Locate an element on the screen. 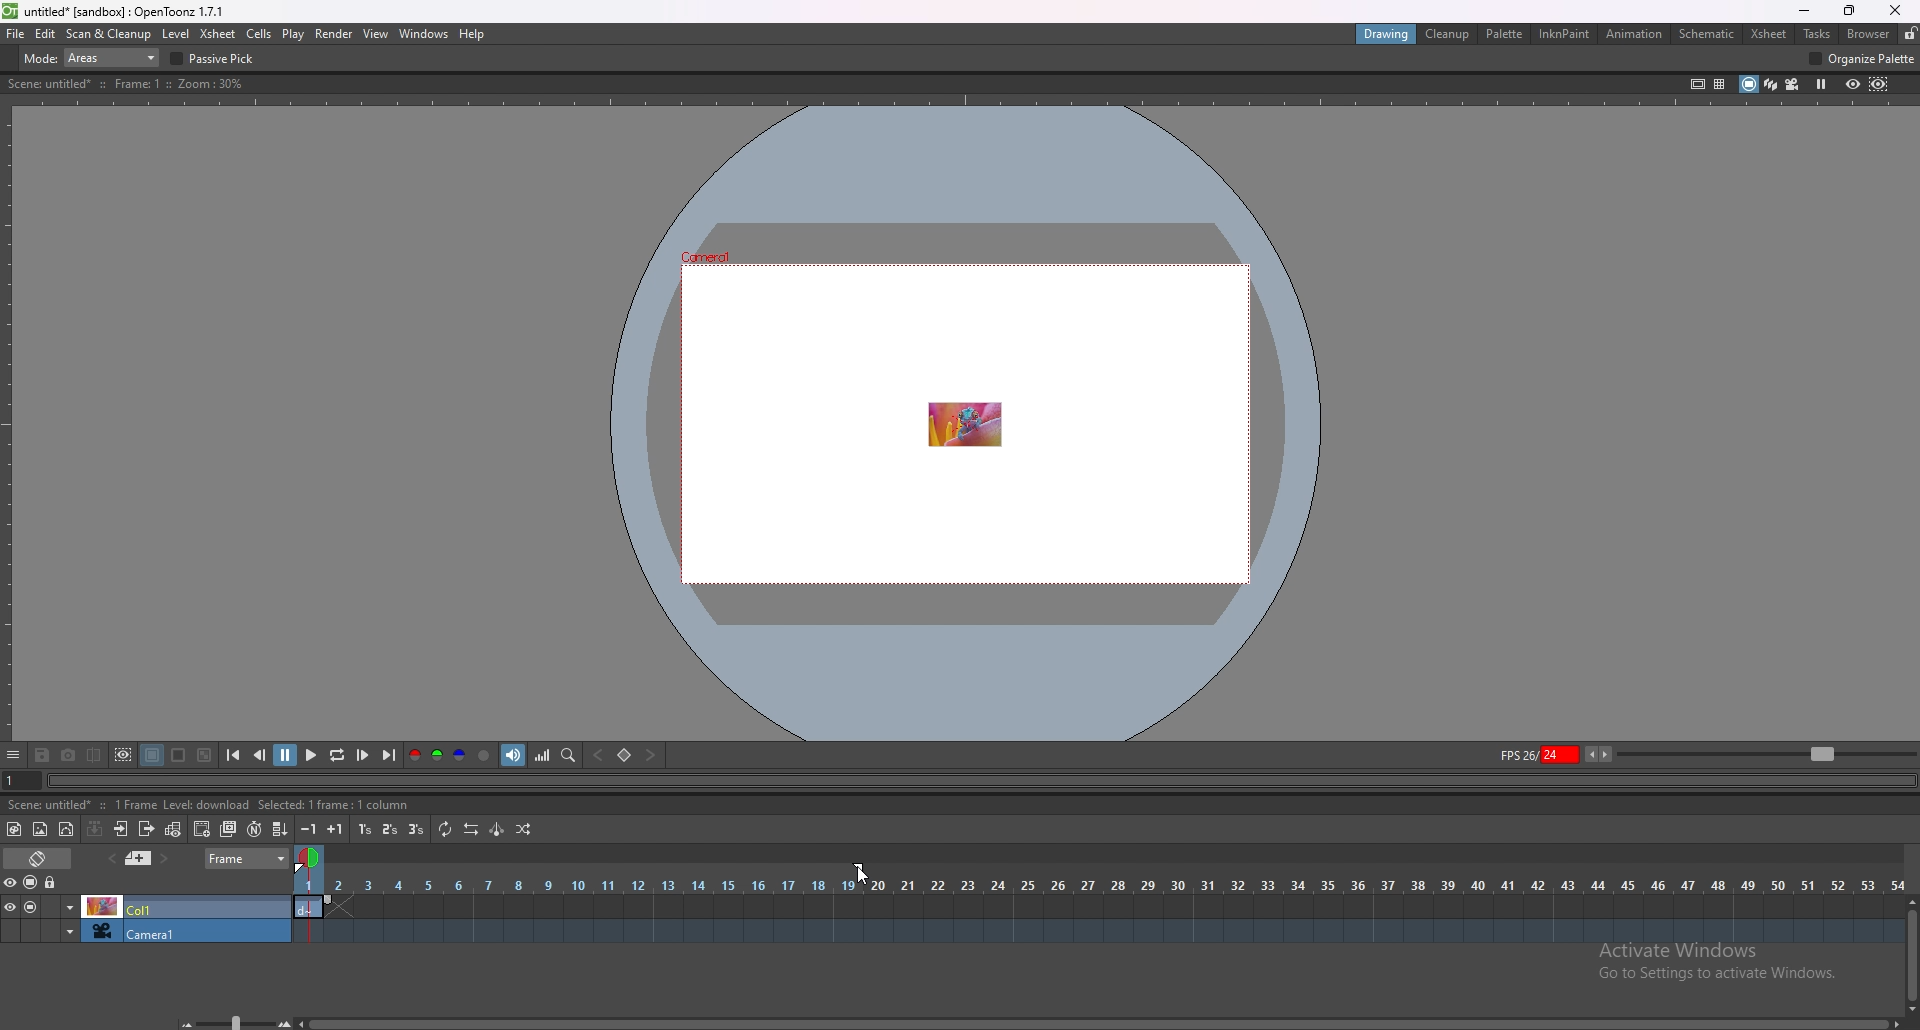 This screenshot has height=1030, width=1920. timeline is located at coordinates (1099, 904).